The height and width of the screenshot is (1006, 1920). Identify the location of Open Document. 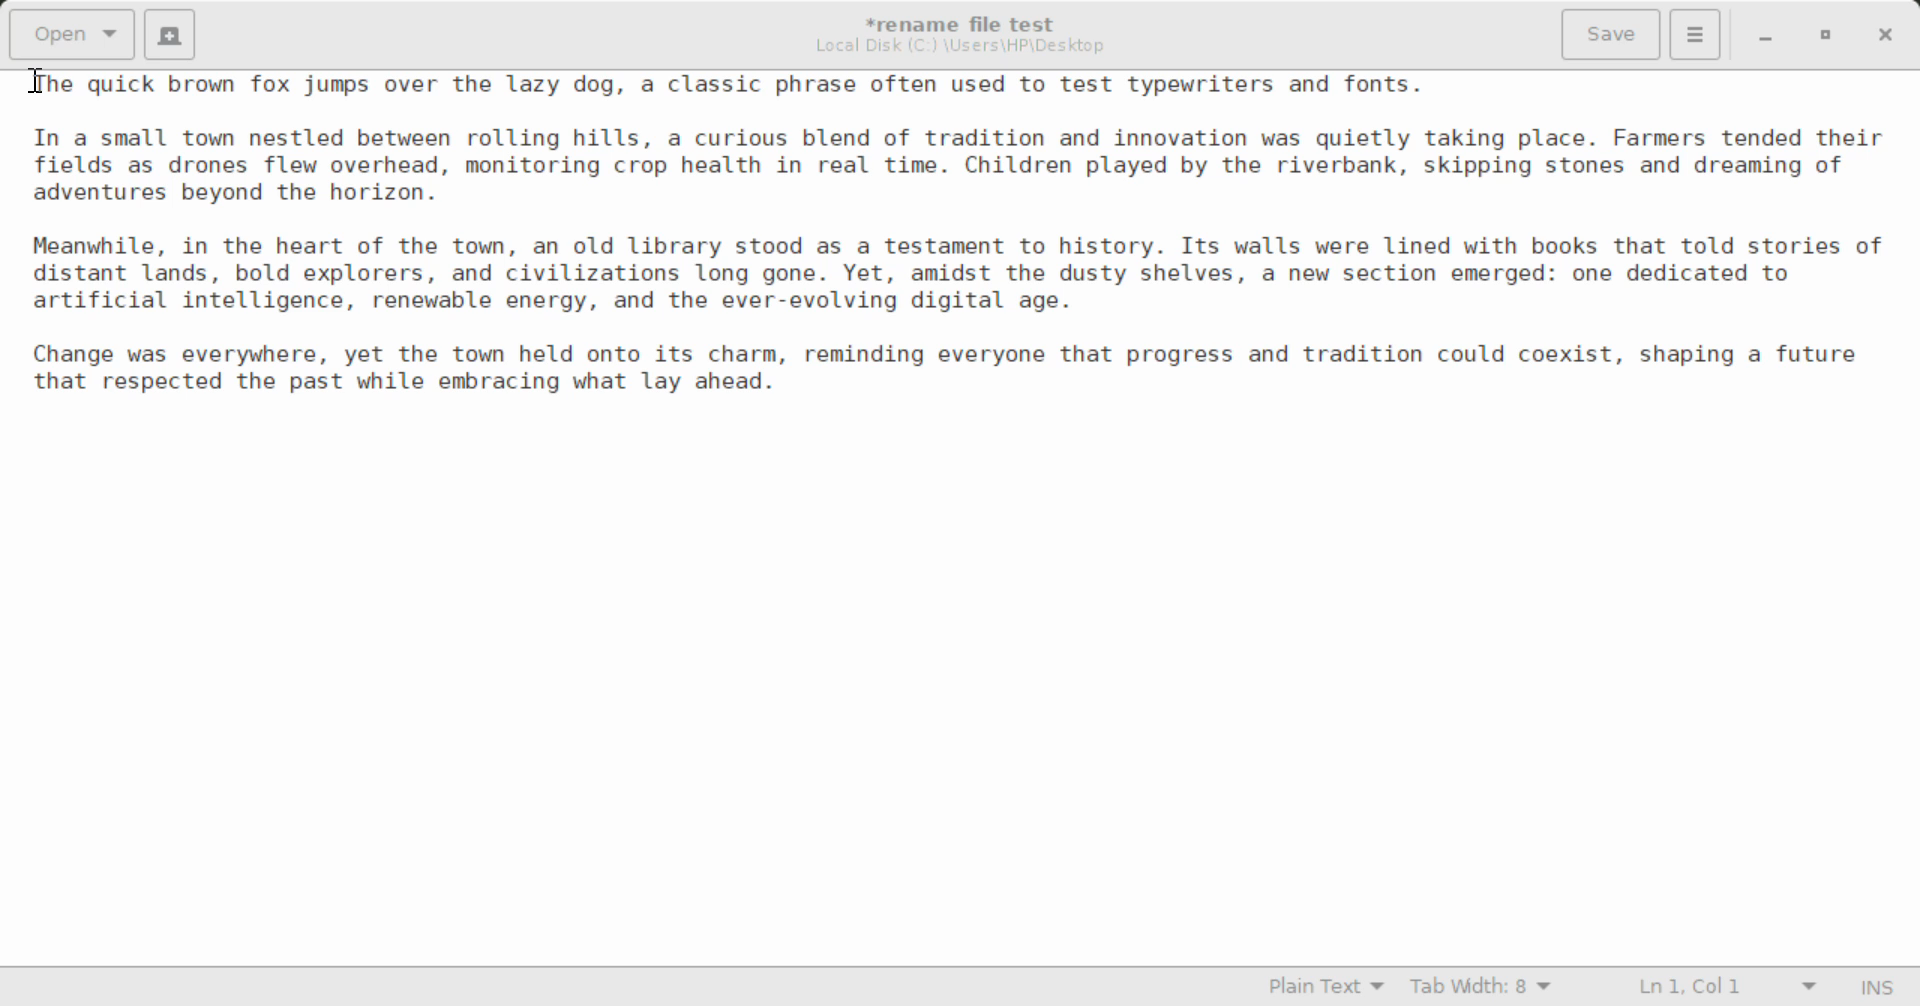
(73, 34).